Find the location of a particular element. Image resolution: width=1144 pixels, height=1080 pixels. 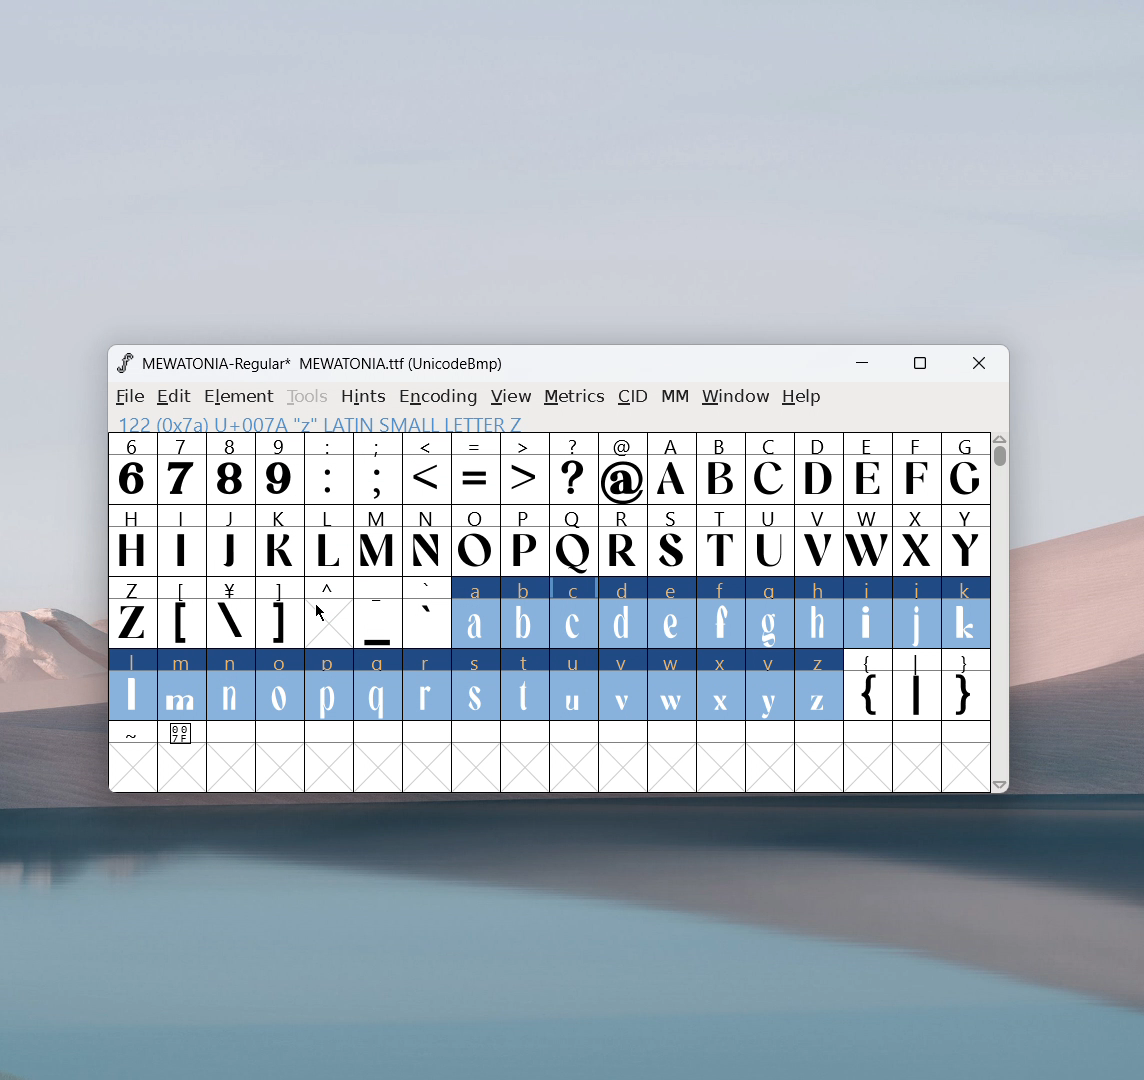

v is located at coordinates (622, 684).